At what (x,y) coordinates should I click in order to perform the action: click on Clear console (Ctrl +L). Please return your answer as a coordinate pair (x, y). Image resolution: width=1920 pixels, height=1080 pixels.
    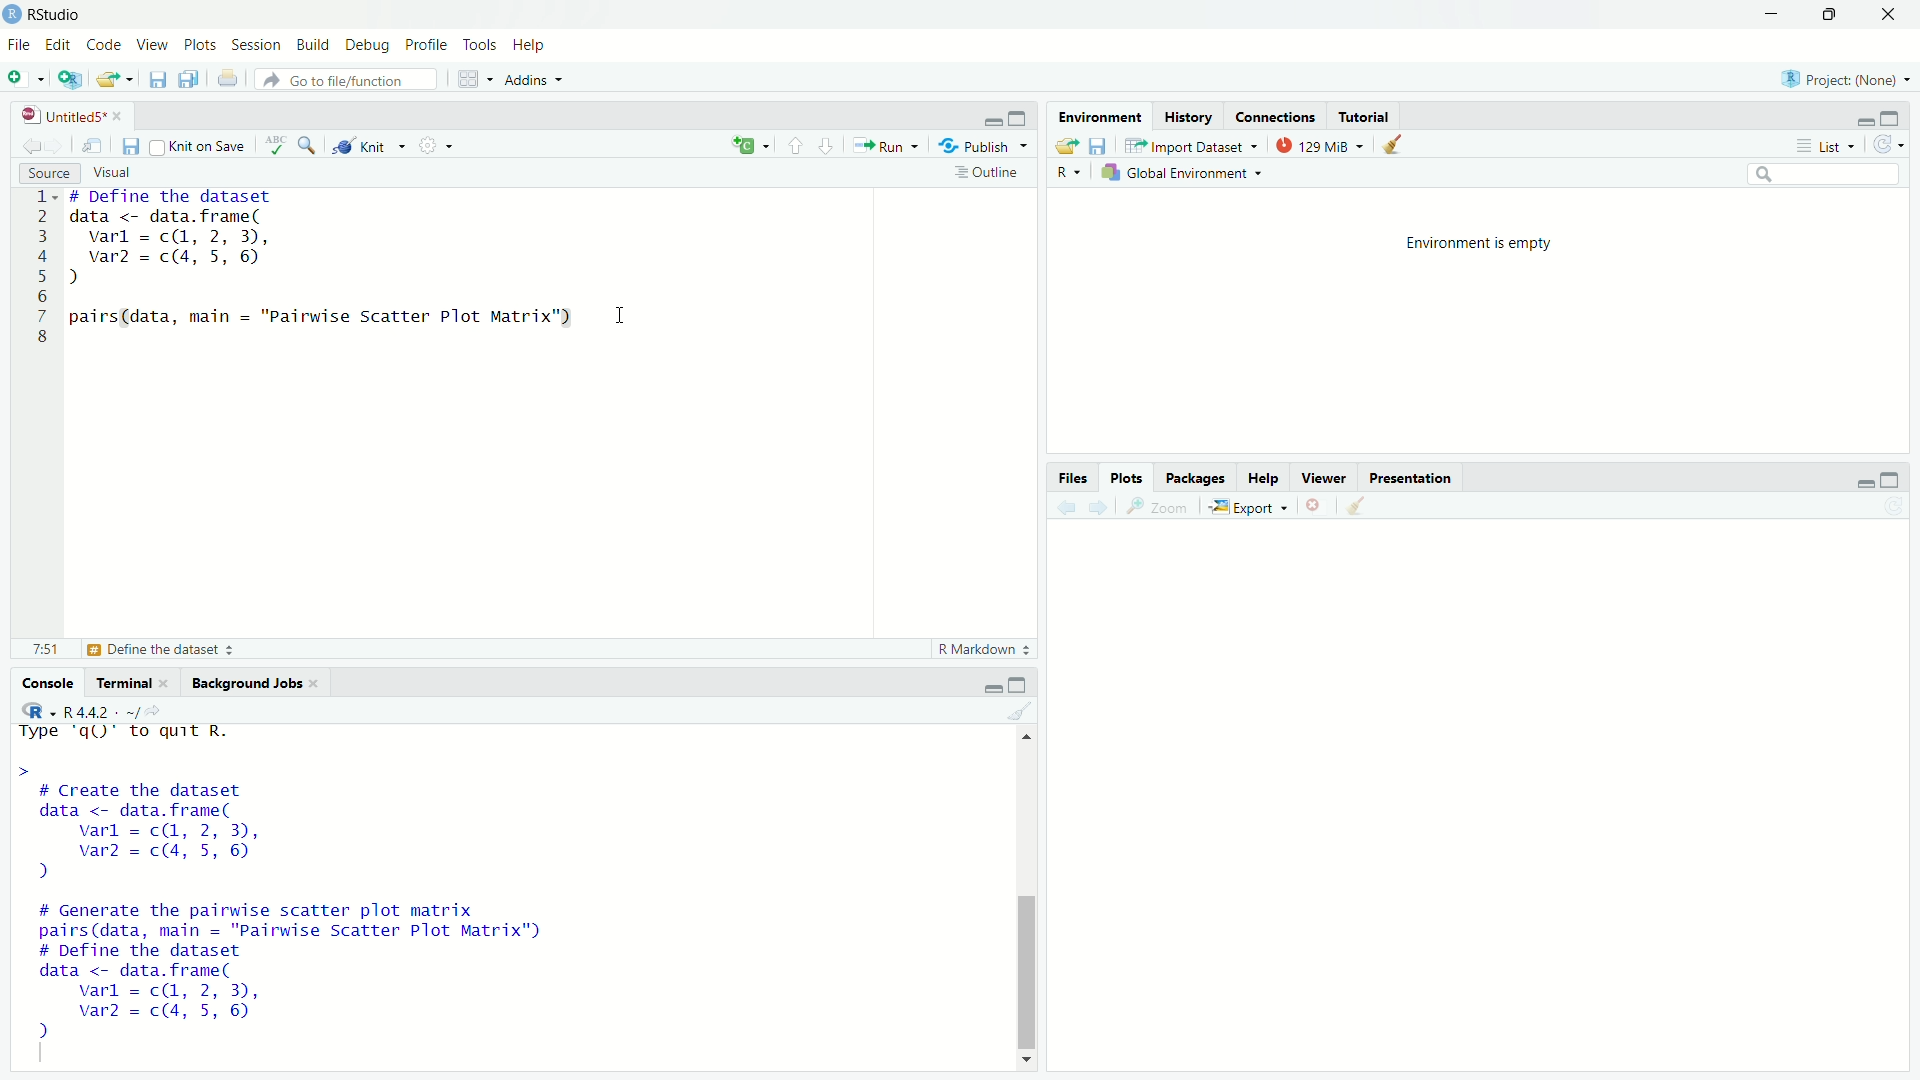
    Looking at the image, I should click on (1393, 143).